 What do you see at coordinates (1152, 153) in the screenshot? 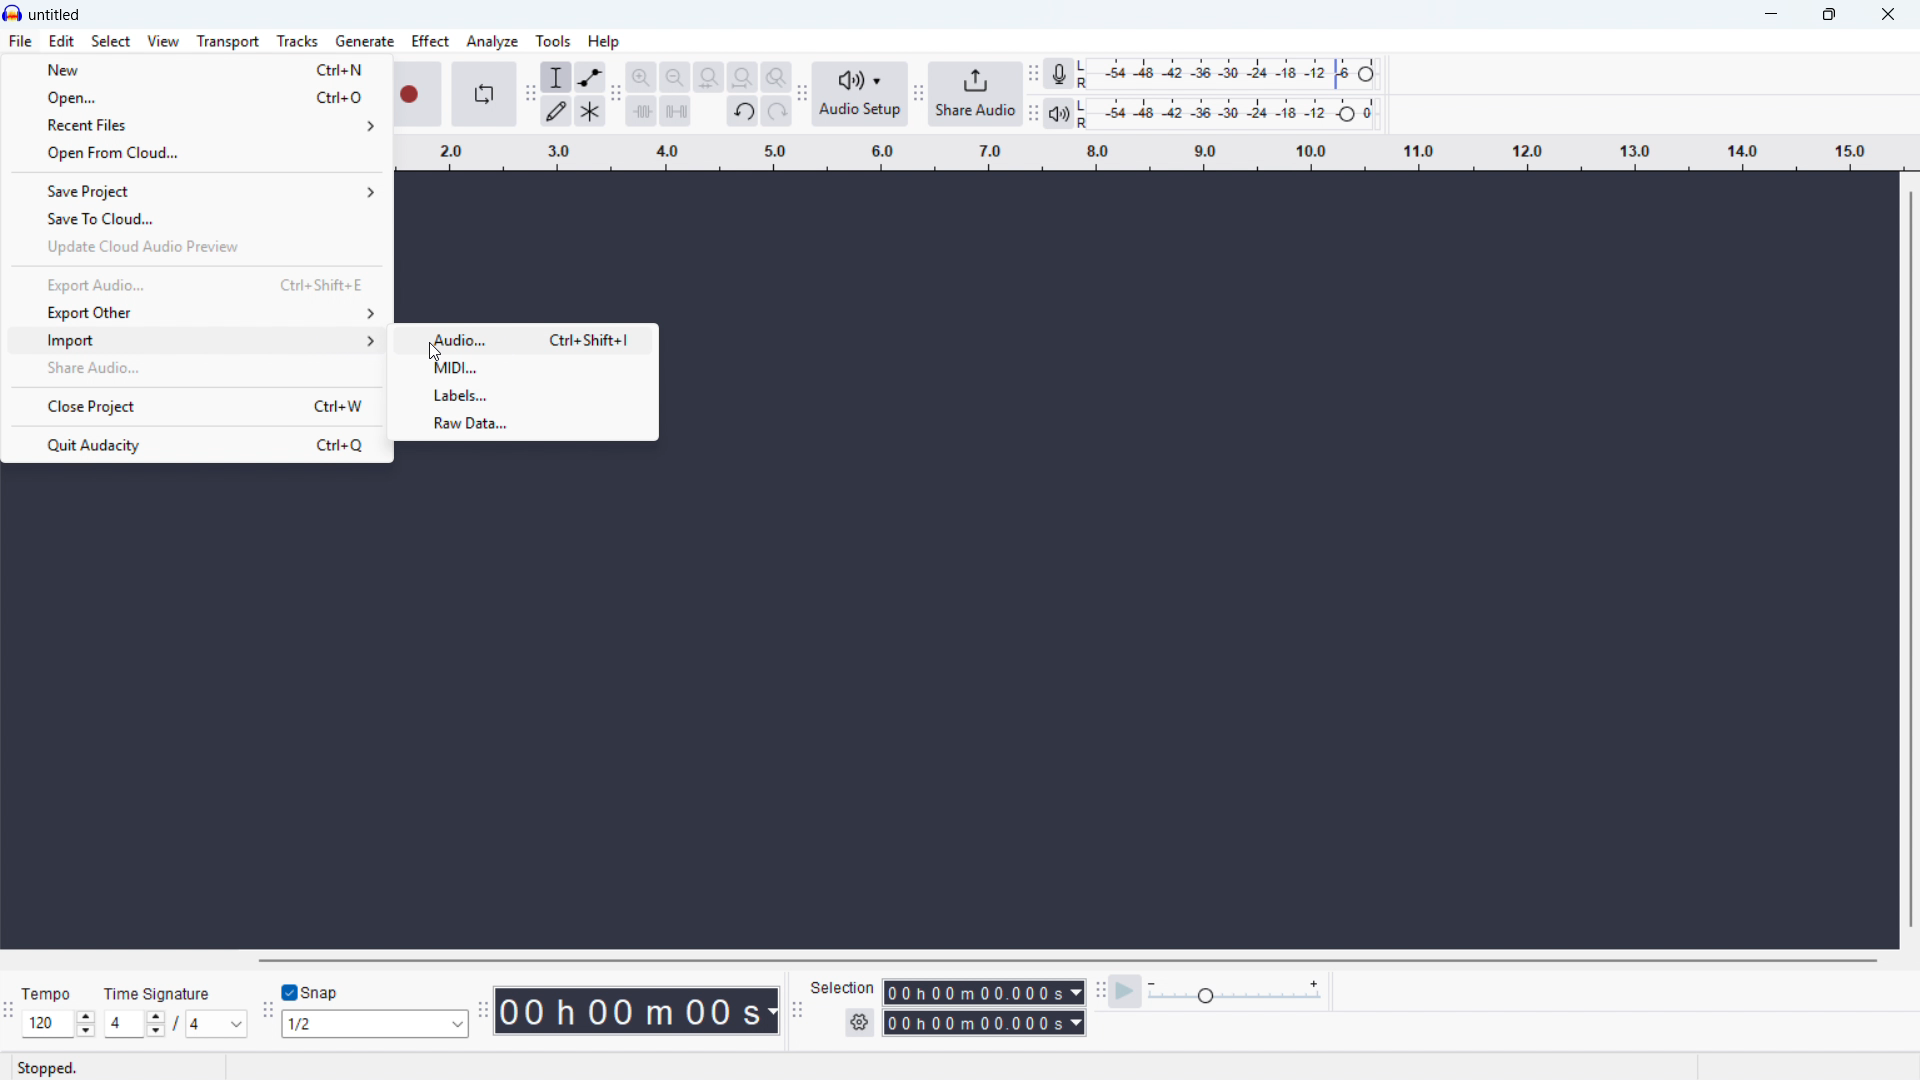
I see `Timeline ` at bounding box center [1152, 153].